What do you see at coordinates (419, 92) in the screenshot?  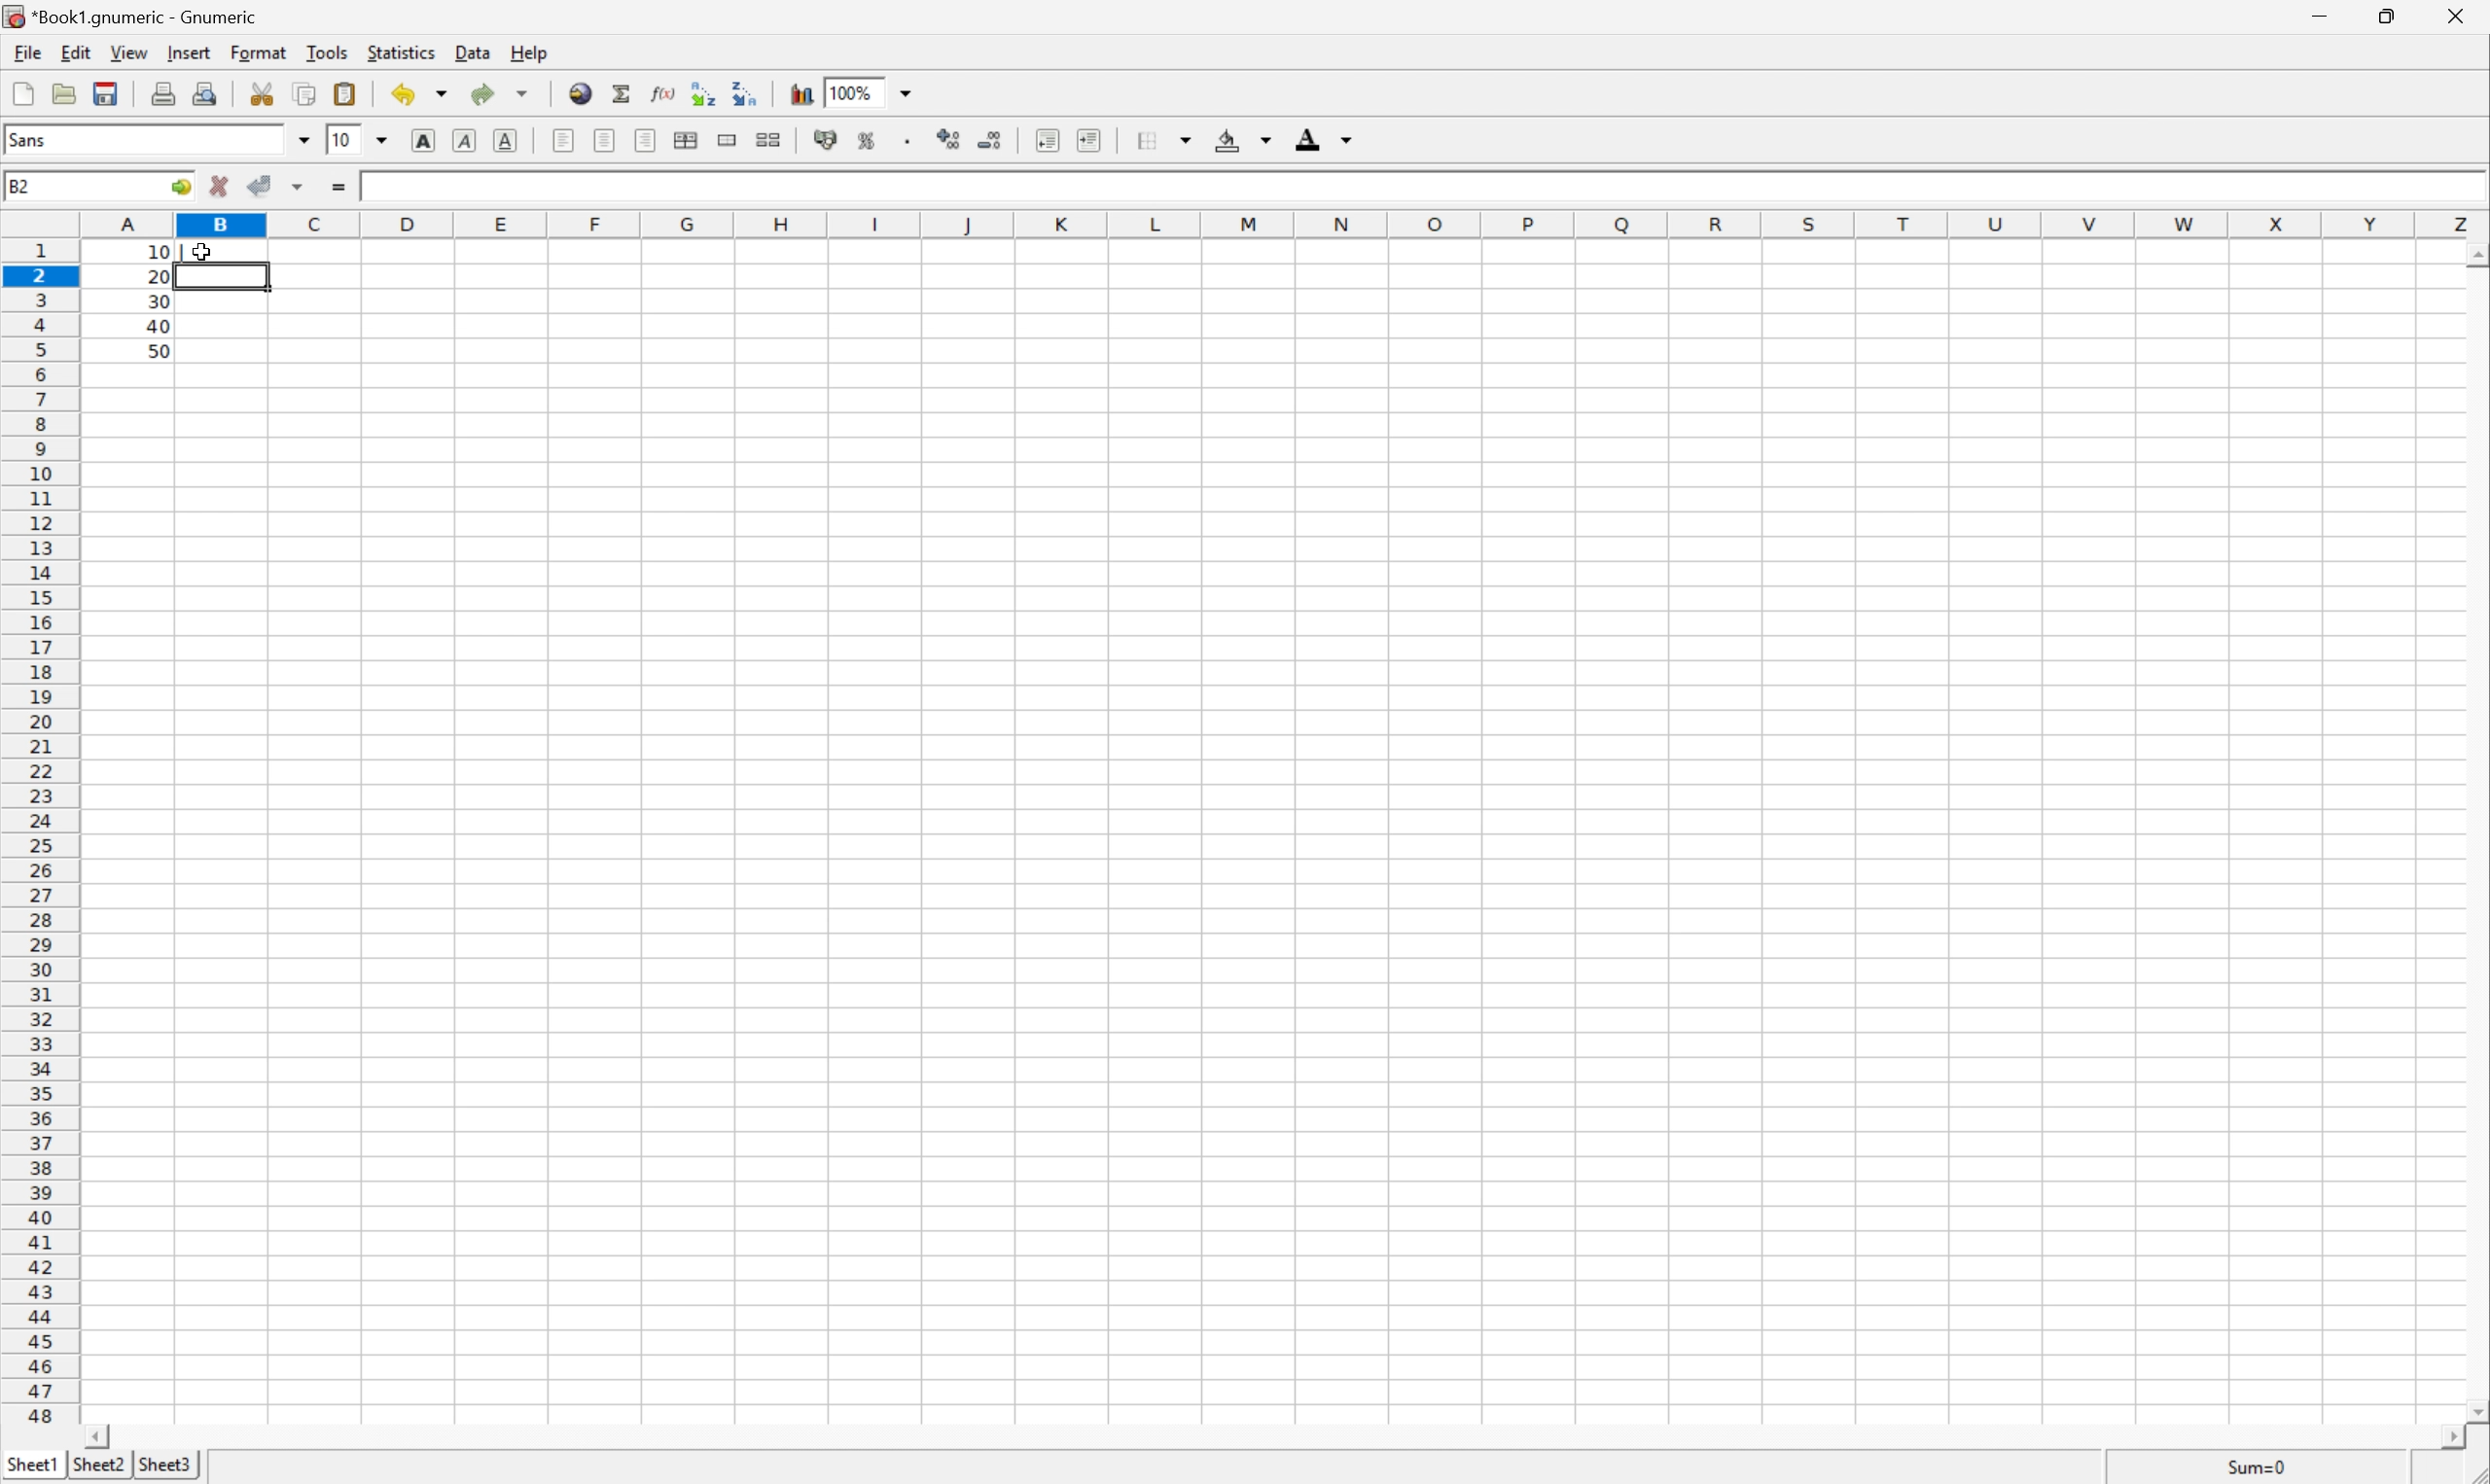 I see `Undo` at bounding box center [419, 92].